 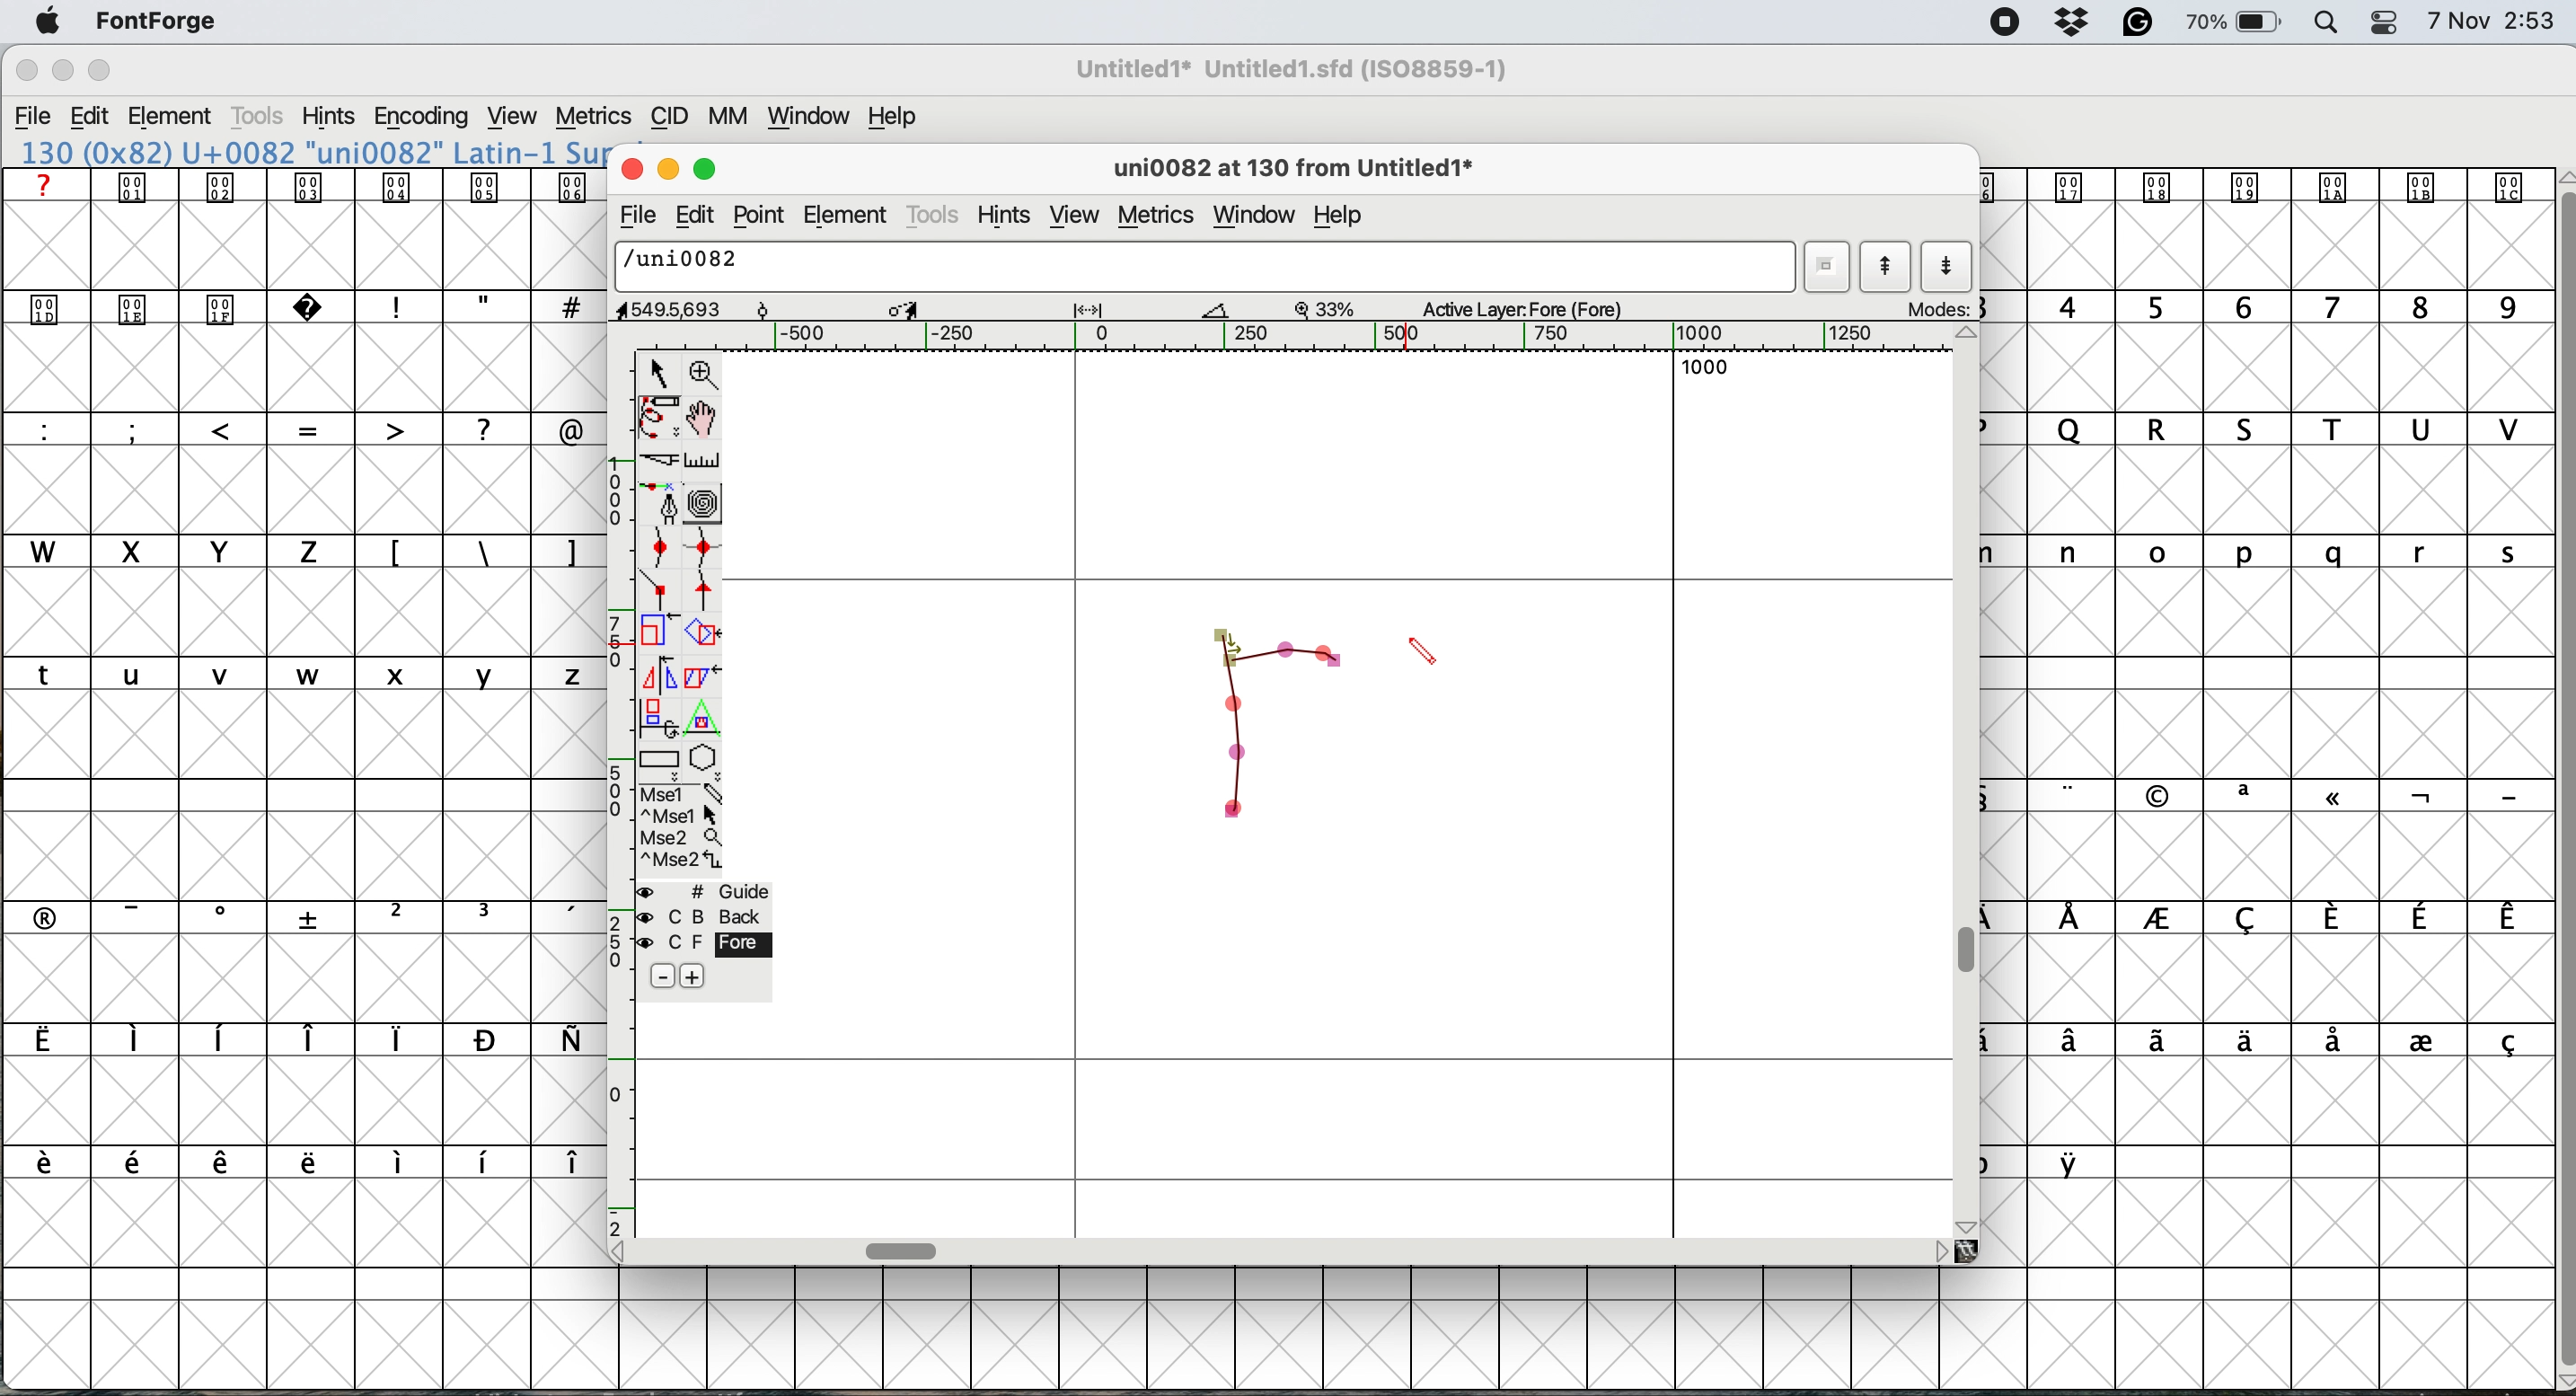 What do you see at coordinates (2252, 794) in the screenshot?
I see `special characters` at bounding box center [2252, 794].